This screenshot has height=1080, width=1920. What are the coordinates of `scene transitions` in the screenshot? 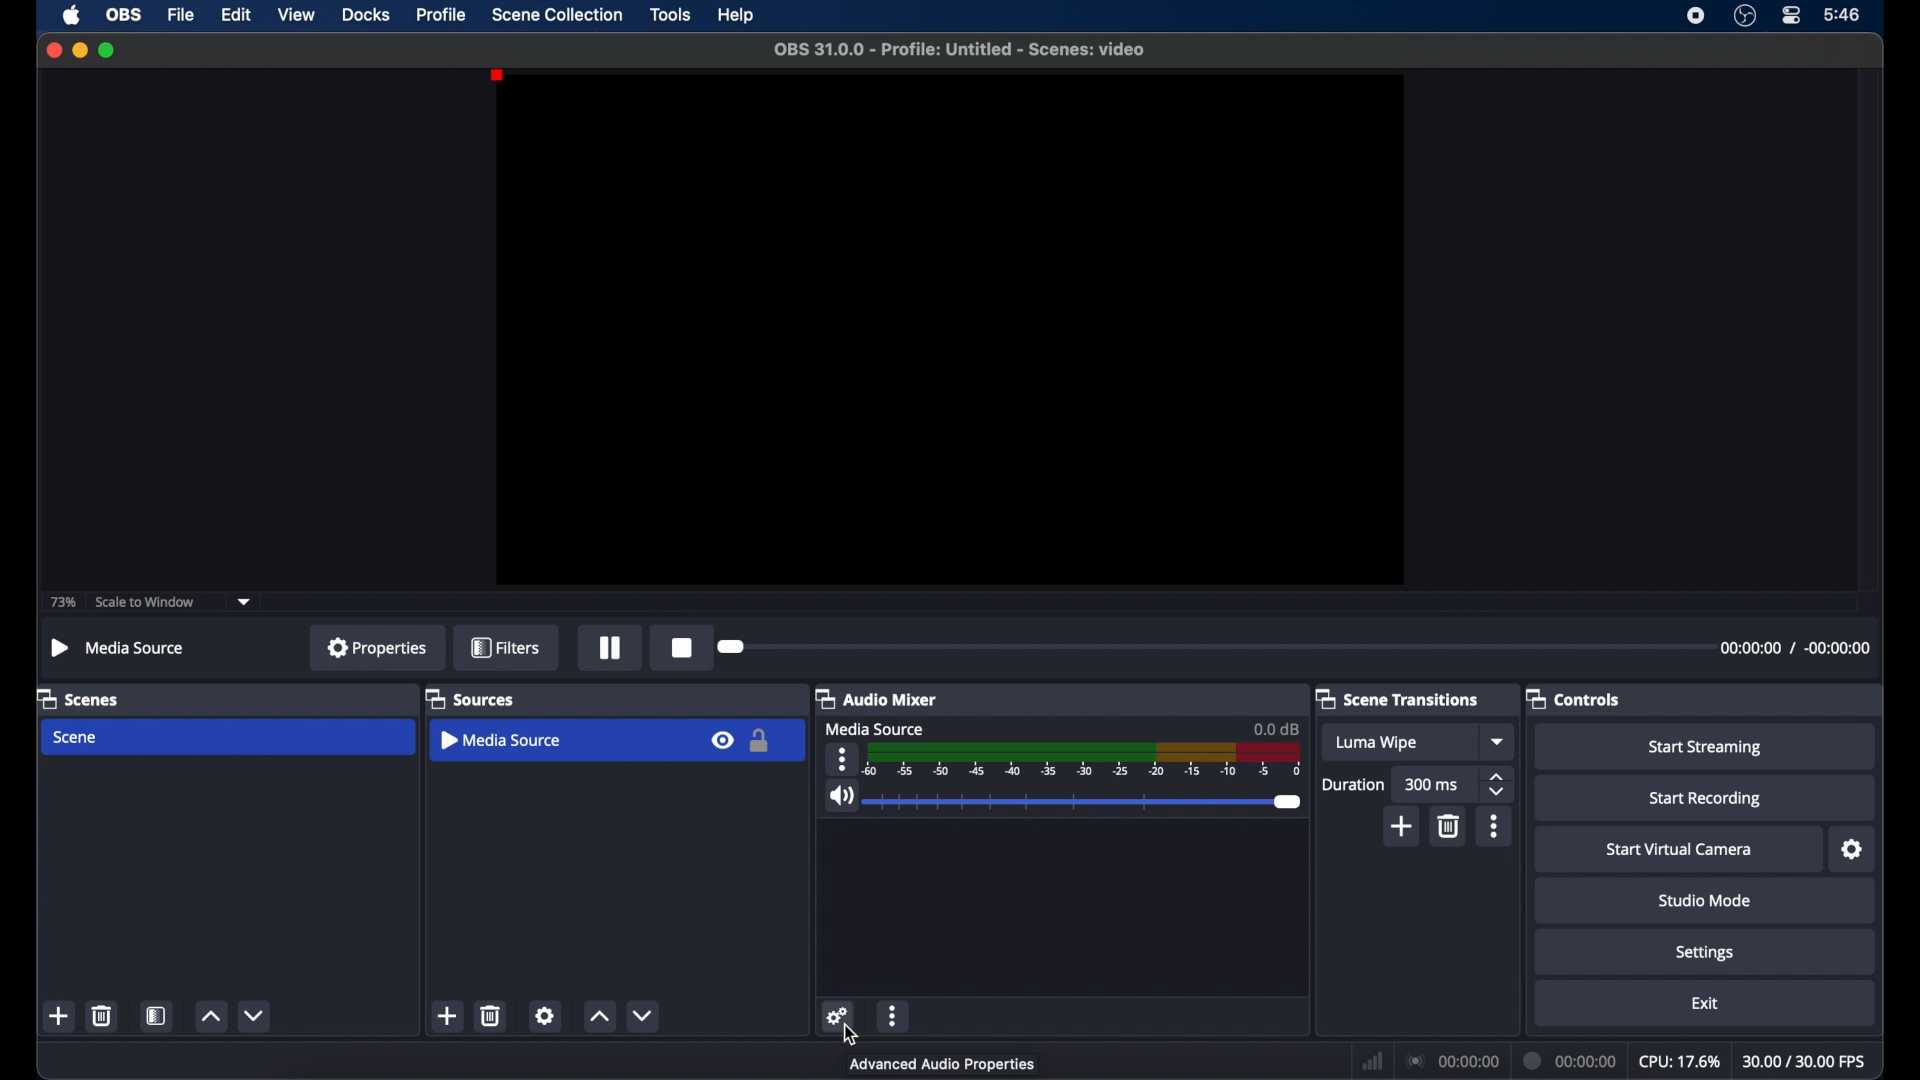 It's located at (1398, 699).